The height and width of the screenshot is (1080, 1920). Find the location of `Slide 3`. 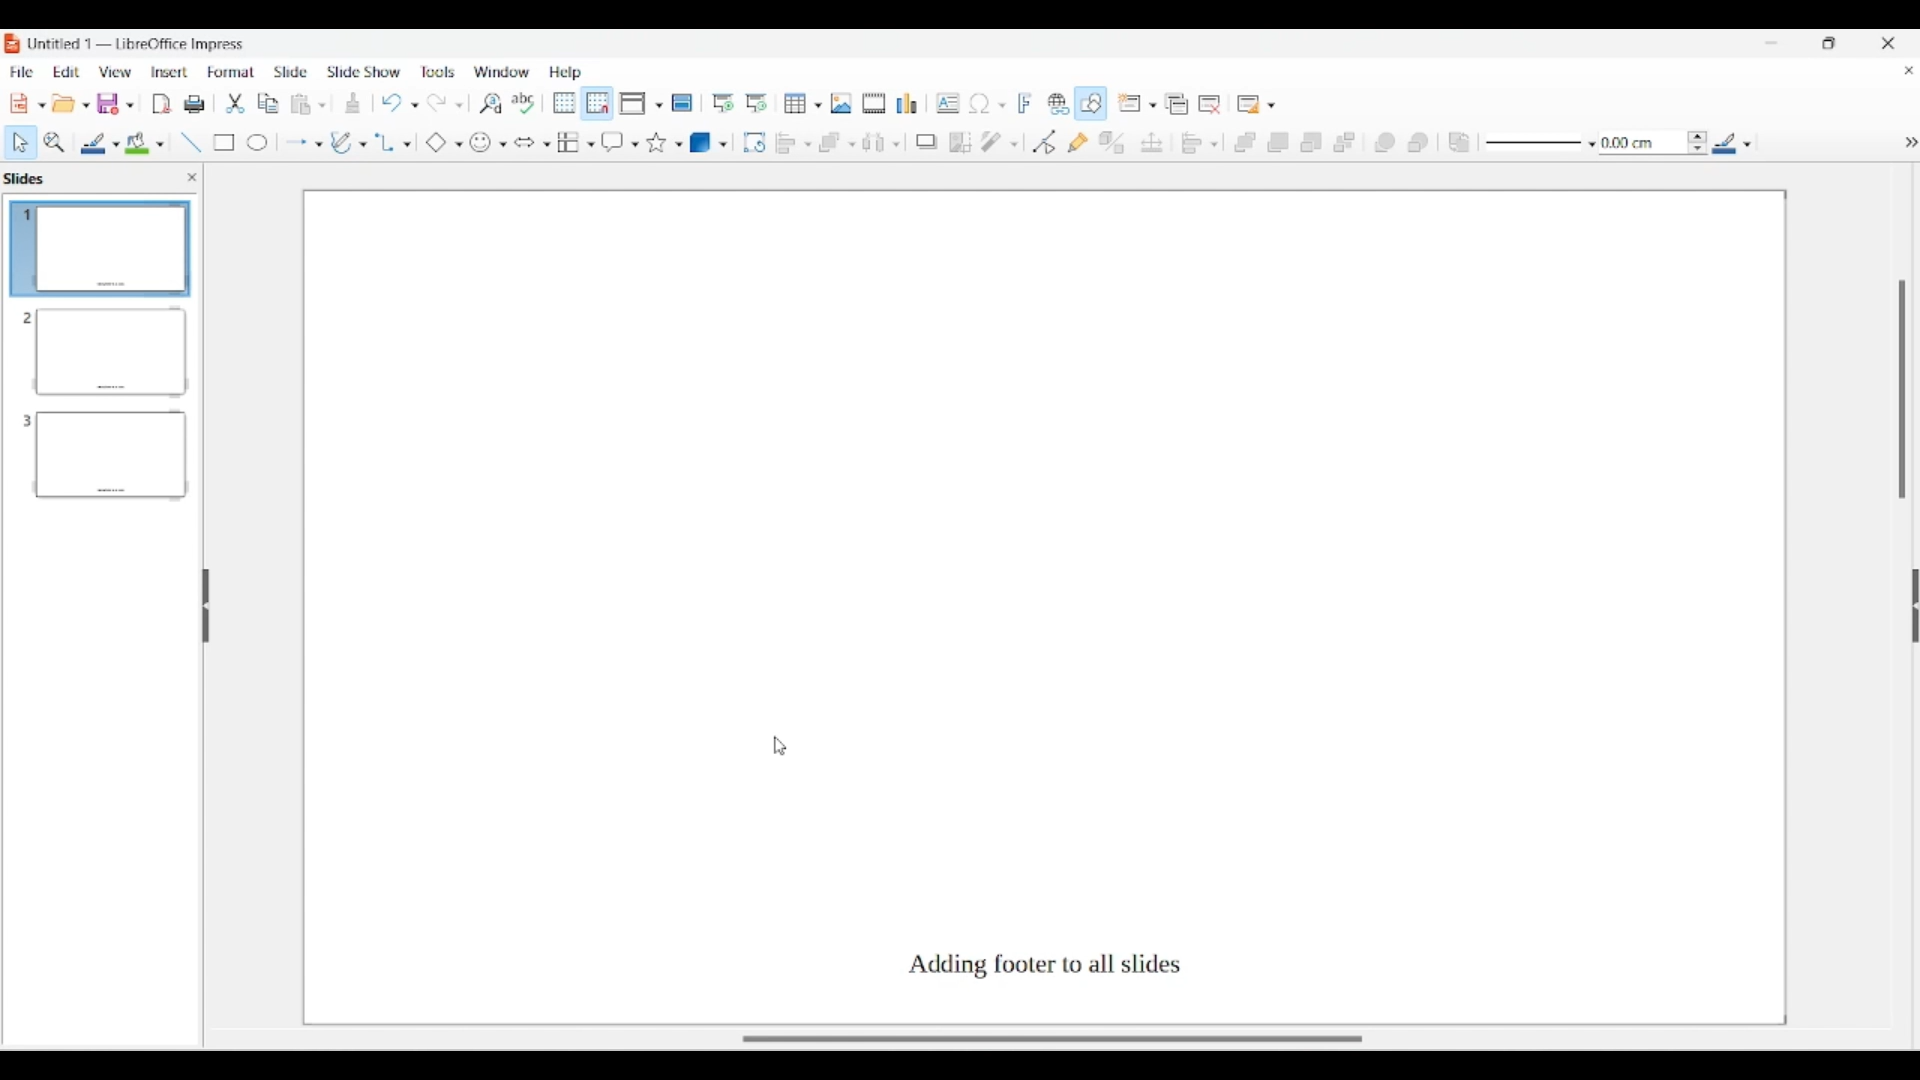

Slide 3 is located at coordinates (106, 459).